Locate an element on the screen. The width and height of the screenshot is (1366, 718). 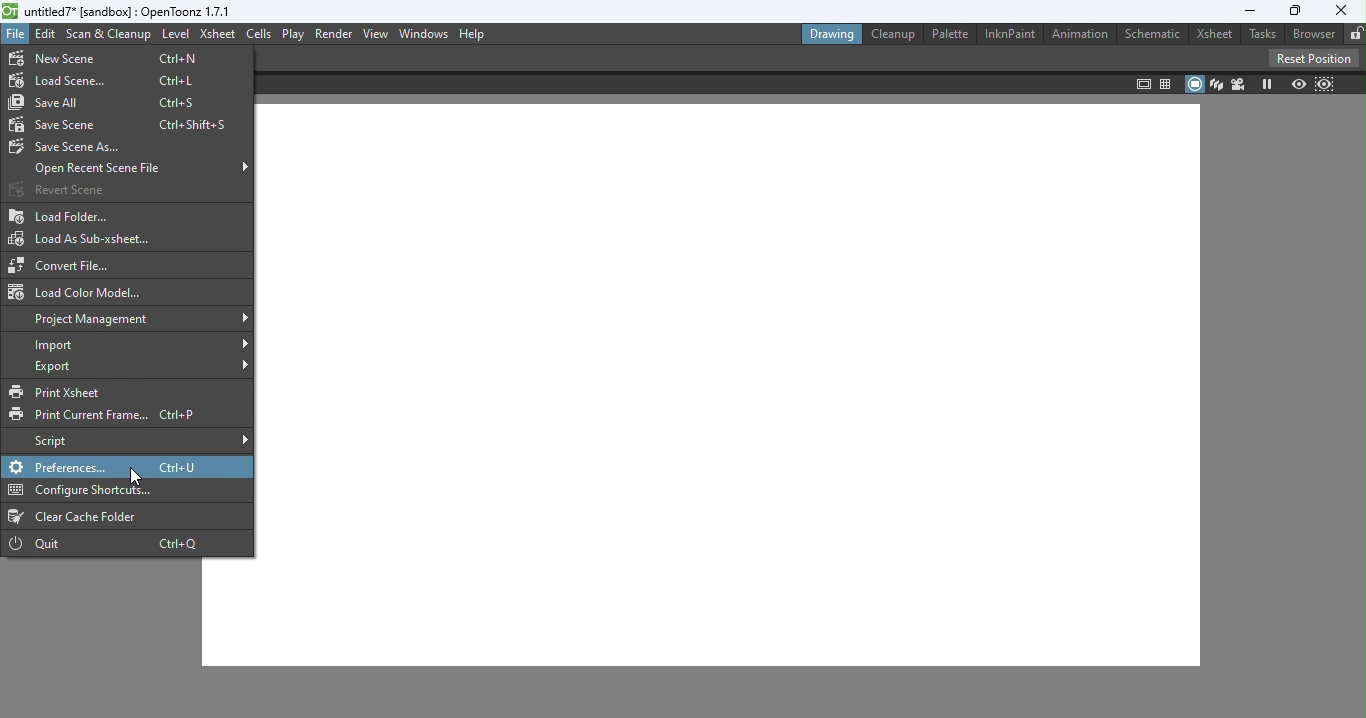
Export is located at coordinates (142, 366).